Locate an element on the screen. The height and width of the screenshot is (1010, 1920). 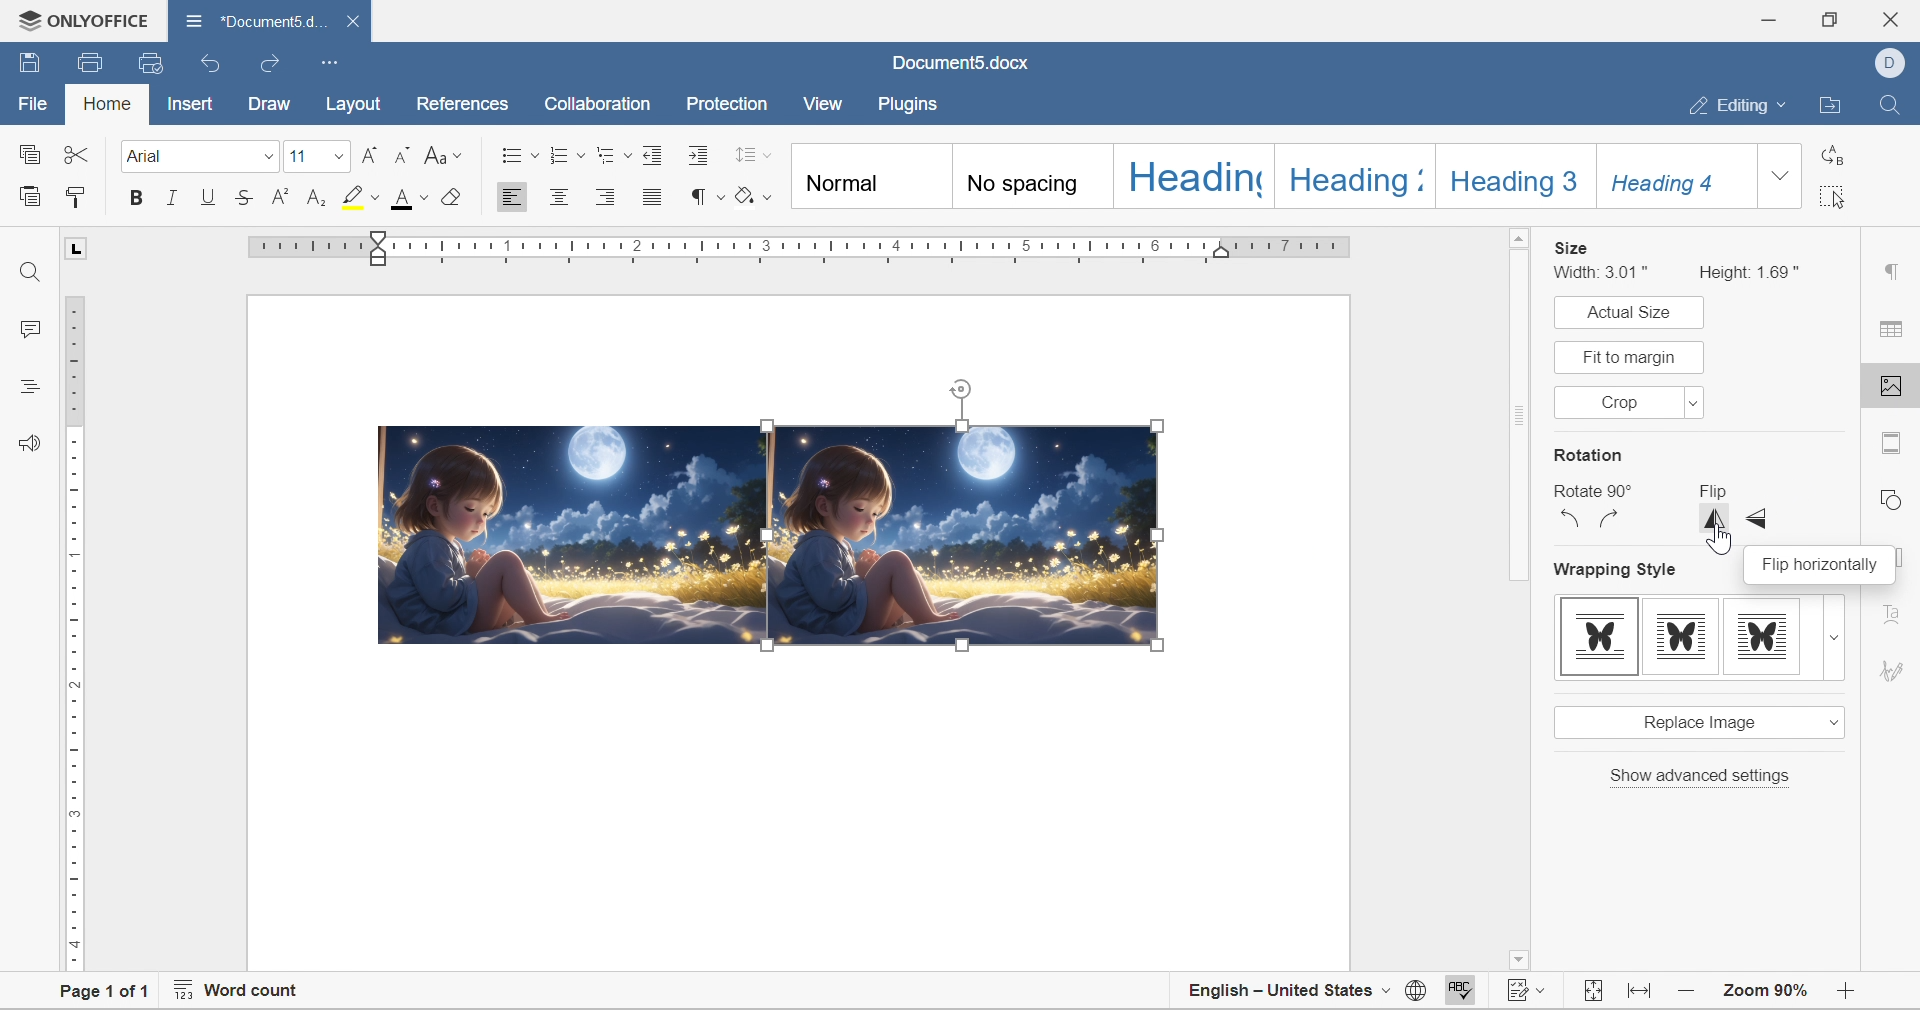
track changes is located at coordinates (1529, 985).